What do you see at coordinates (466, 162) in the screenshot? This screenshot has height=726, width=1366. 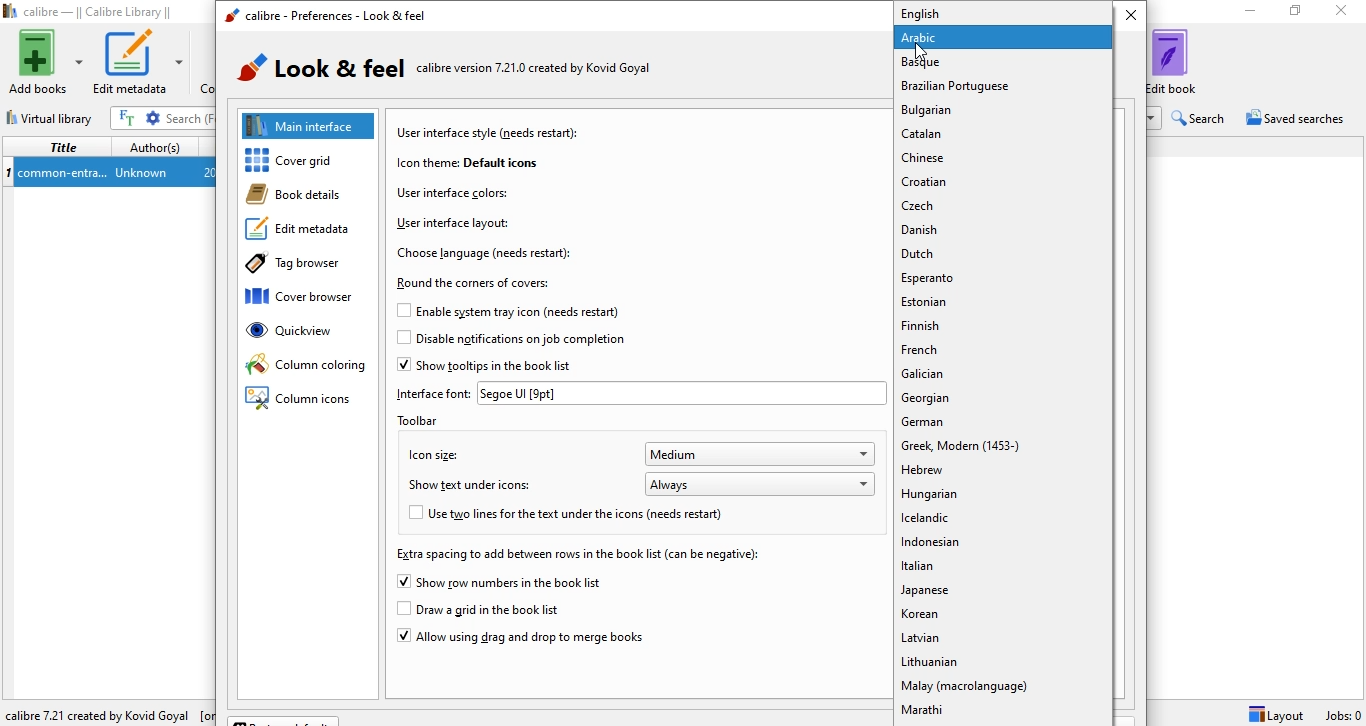 I see `icon theme: default icons` at bounding box center [466, 162].